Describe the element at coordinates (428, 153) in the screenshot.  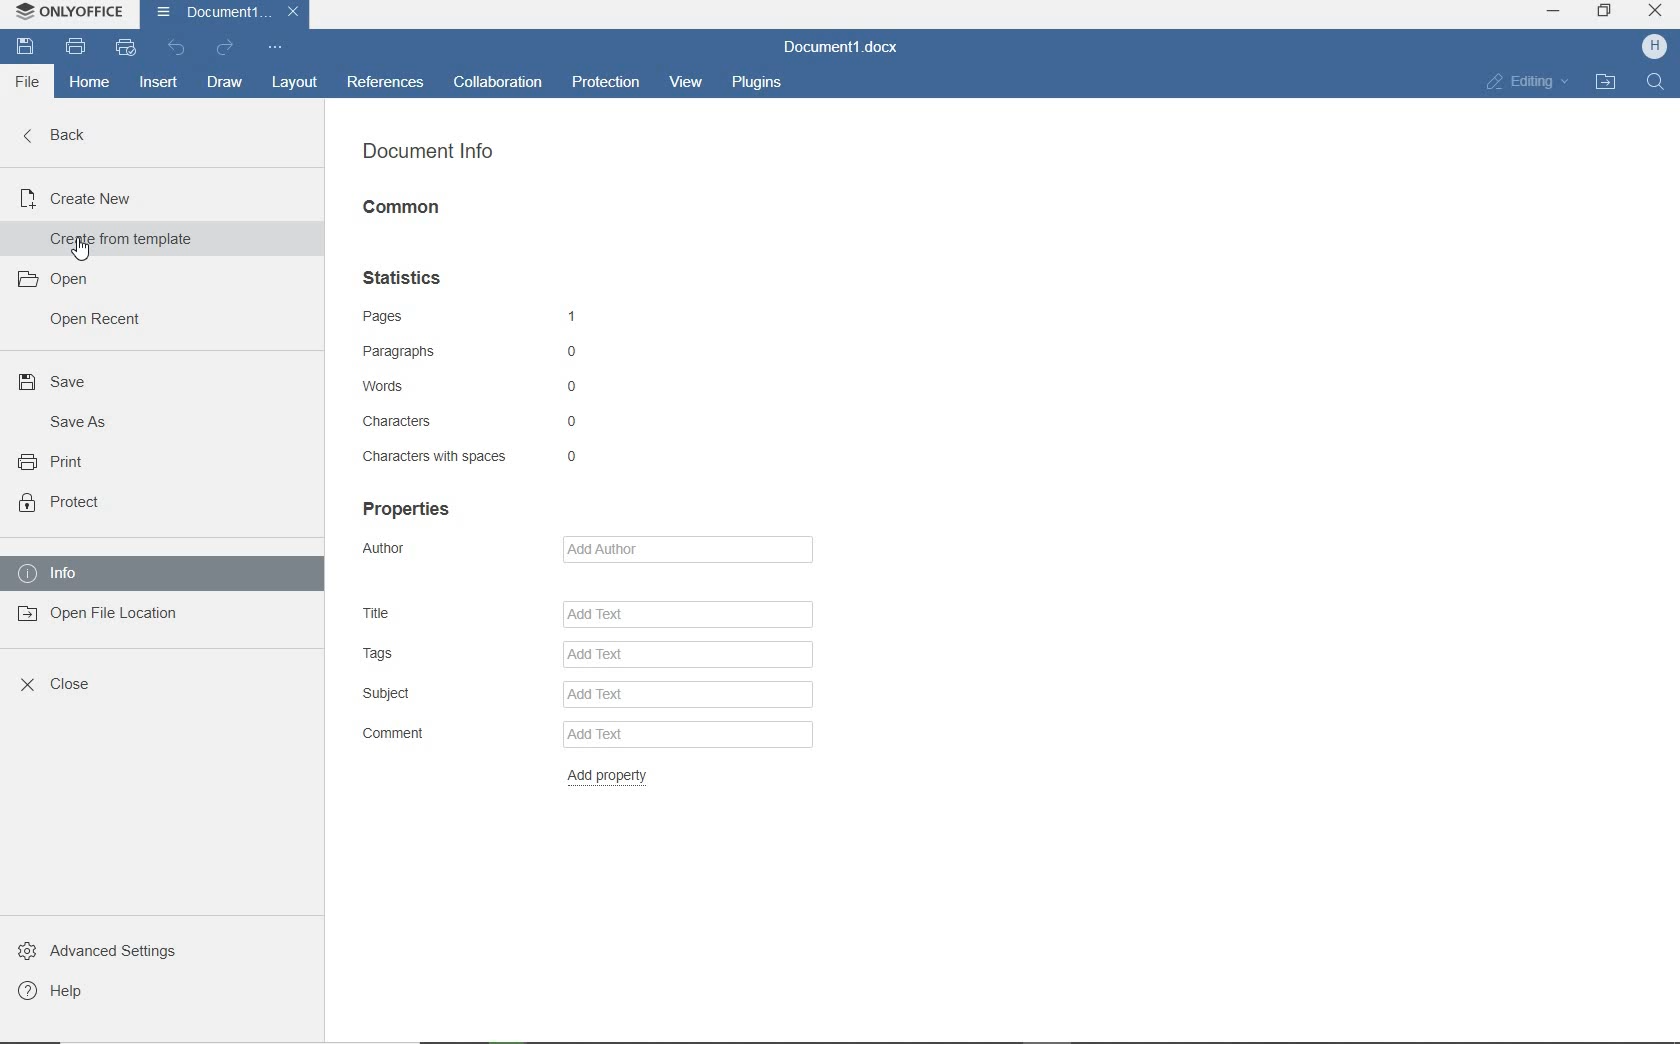
I see `document info` at that location.